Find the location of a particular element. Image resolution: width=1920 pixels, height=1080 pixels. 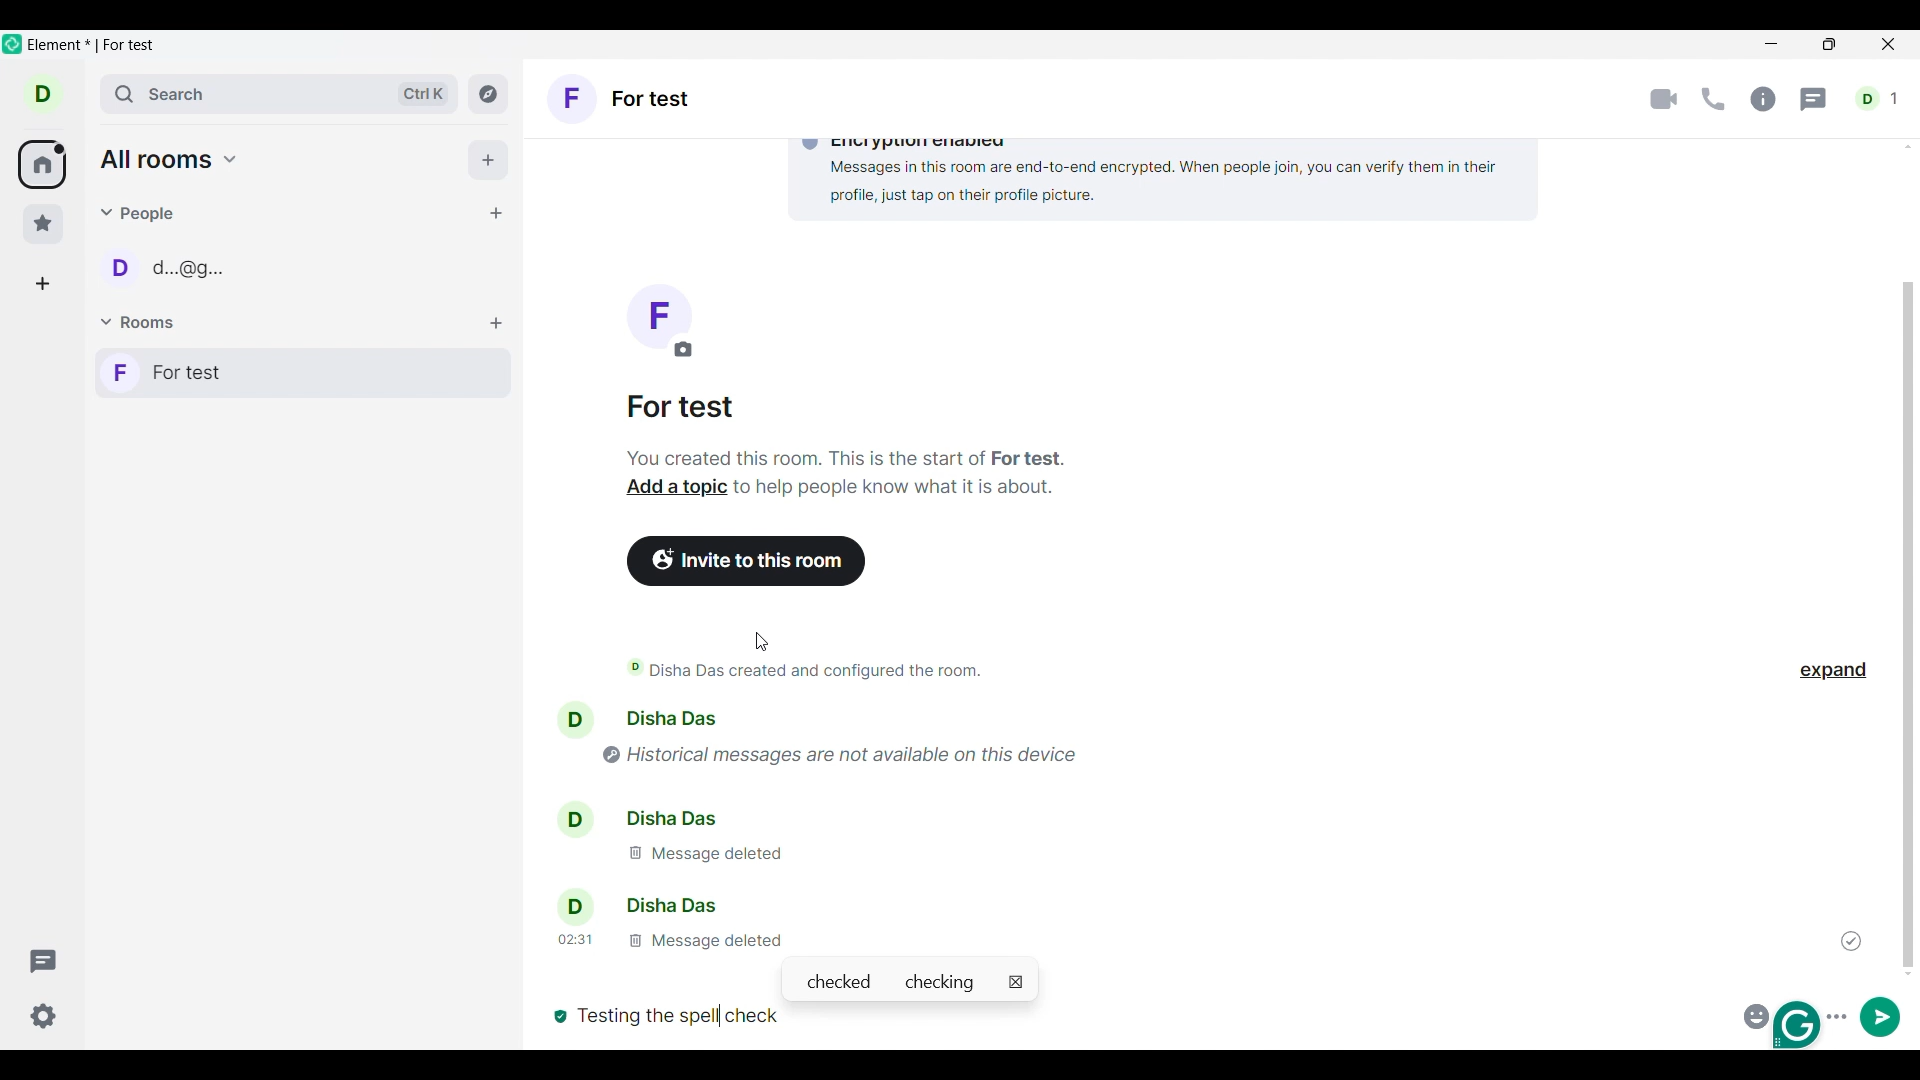

message deleted is located at coordinates (667, 939).